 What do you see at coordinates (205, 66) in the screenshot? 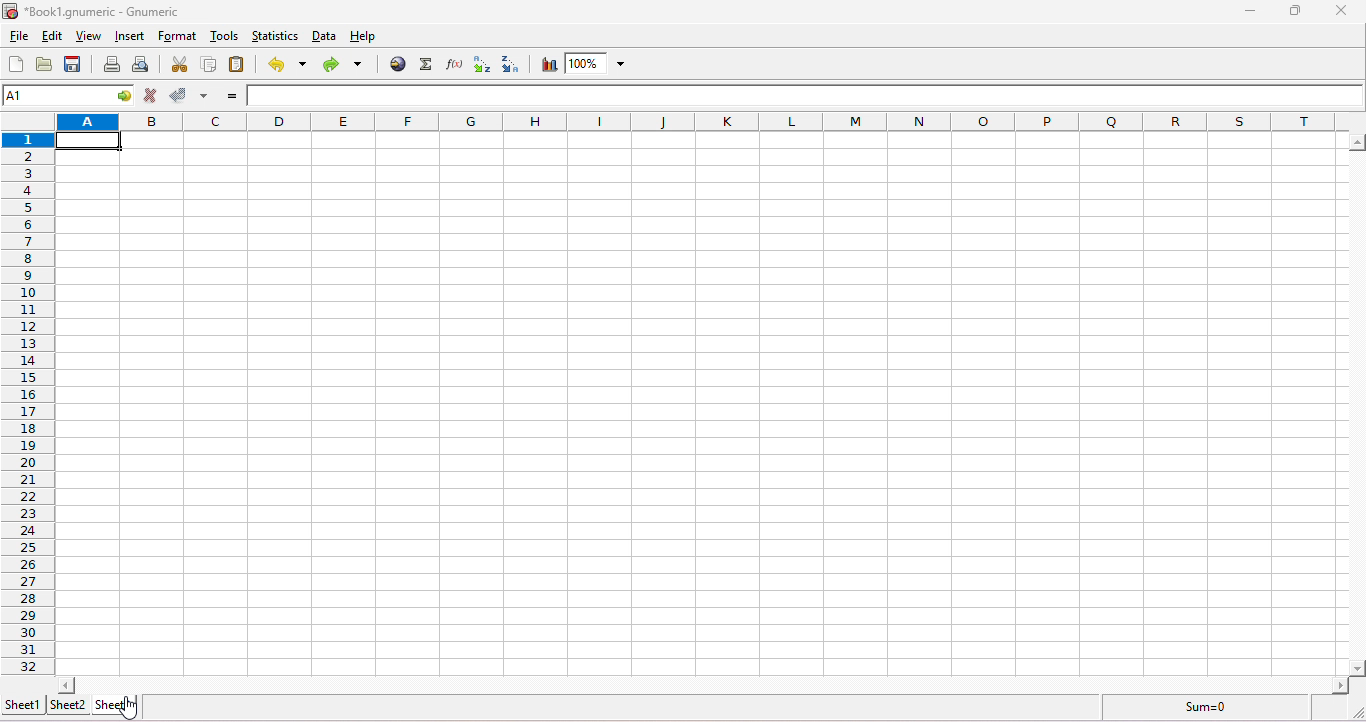
I see `copy` at bounding box center [205, 66].